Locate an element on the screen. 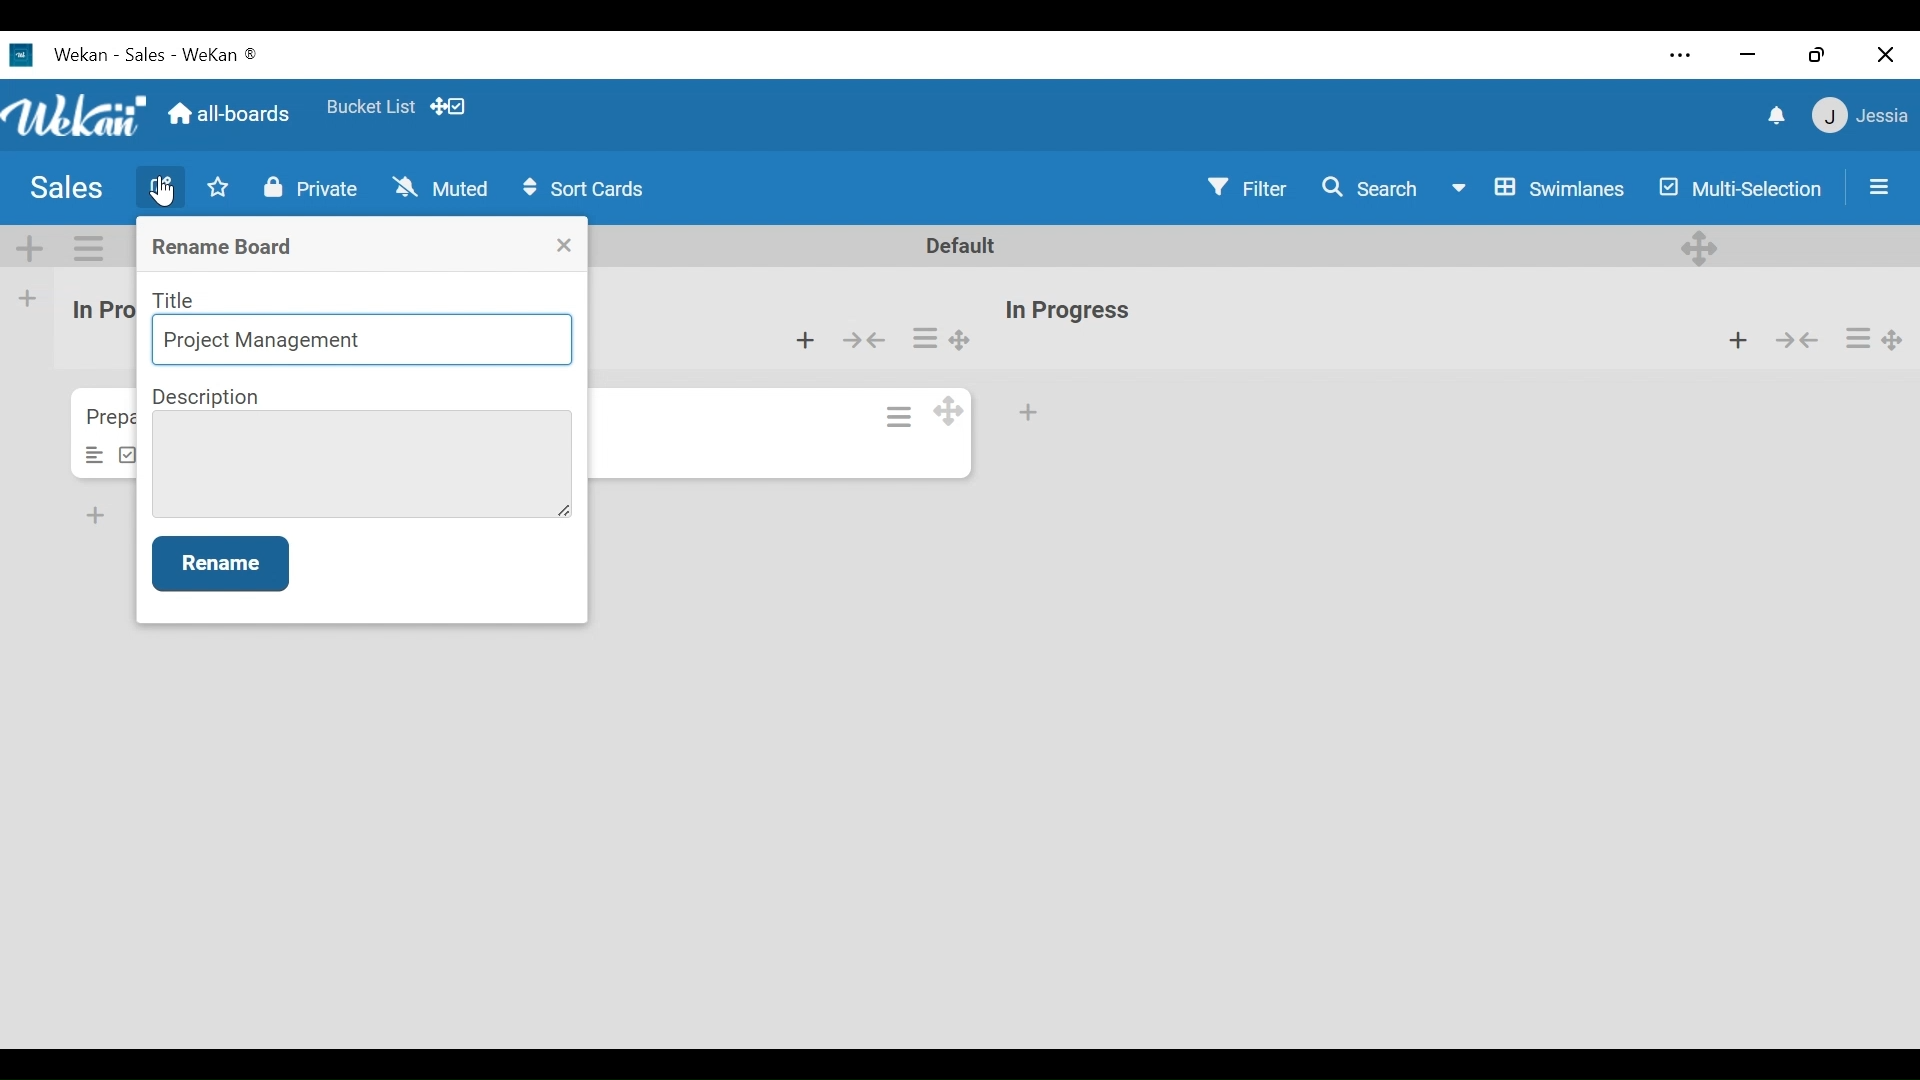 The width and height of the screenshot is (1920, 1080). Favorite is located at coordinates (371, 108).